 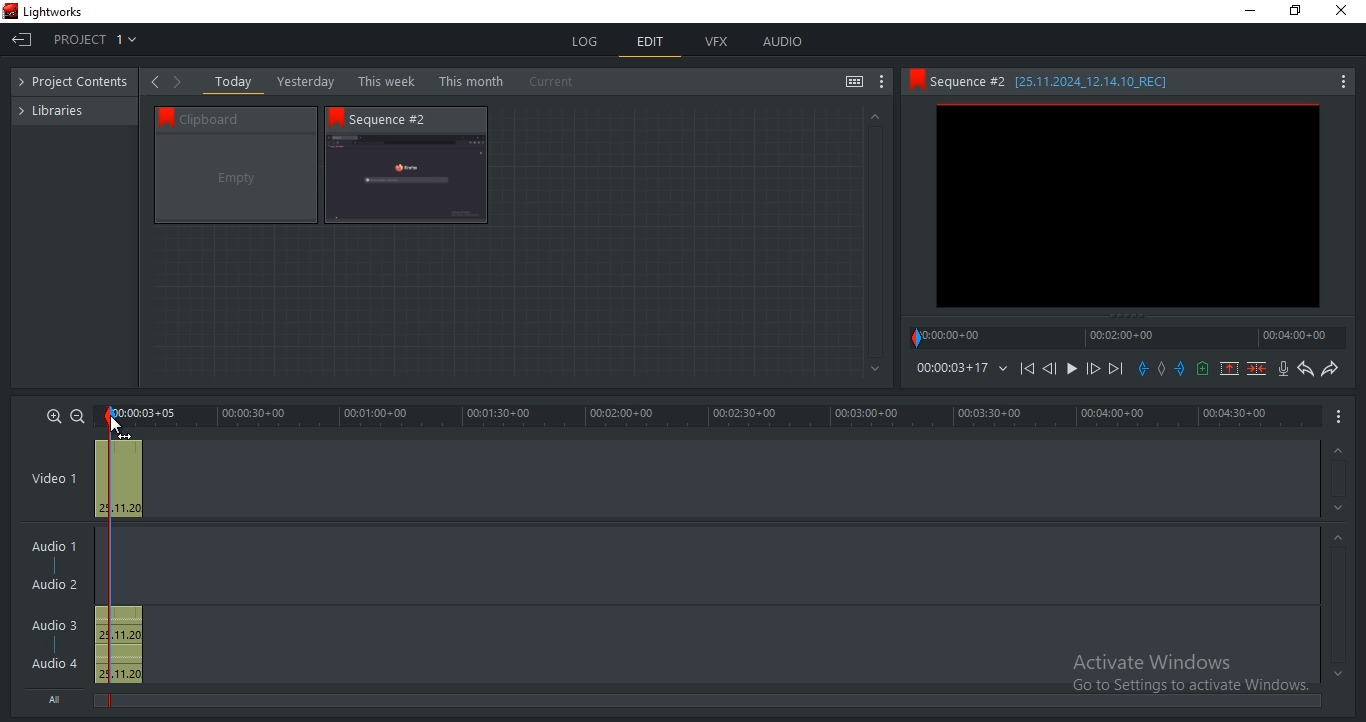 What do you see at coordinates (61, 625) in the screenshot?
I see `Audio 3` at bounding box center [61, 625].